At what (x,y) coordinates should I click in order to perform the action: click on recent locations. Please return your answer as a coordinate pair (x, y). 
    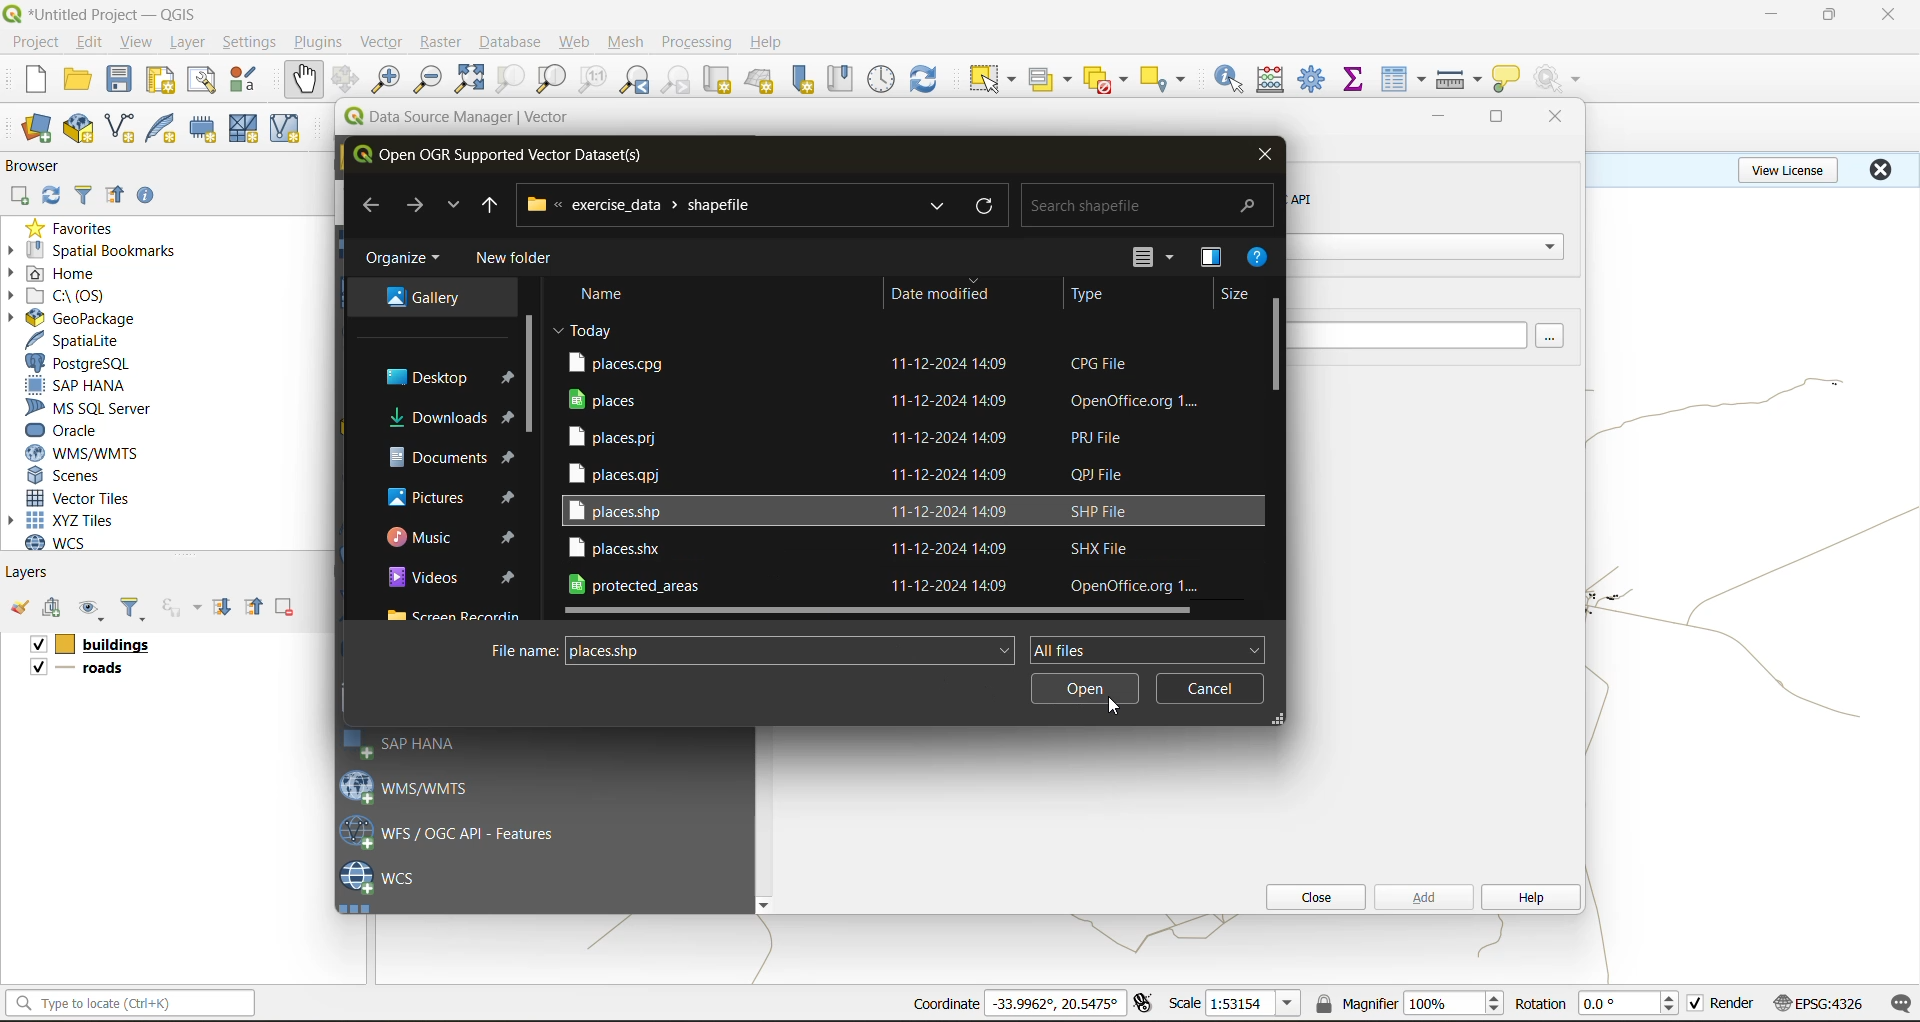
    Looking at the image, I should click on (451, 208).